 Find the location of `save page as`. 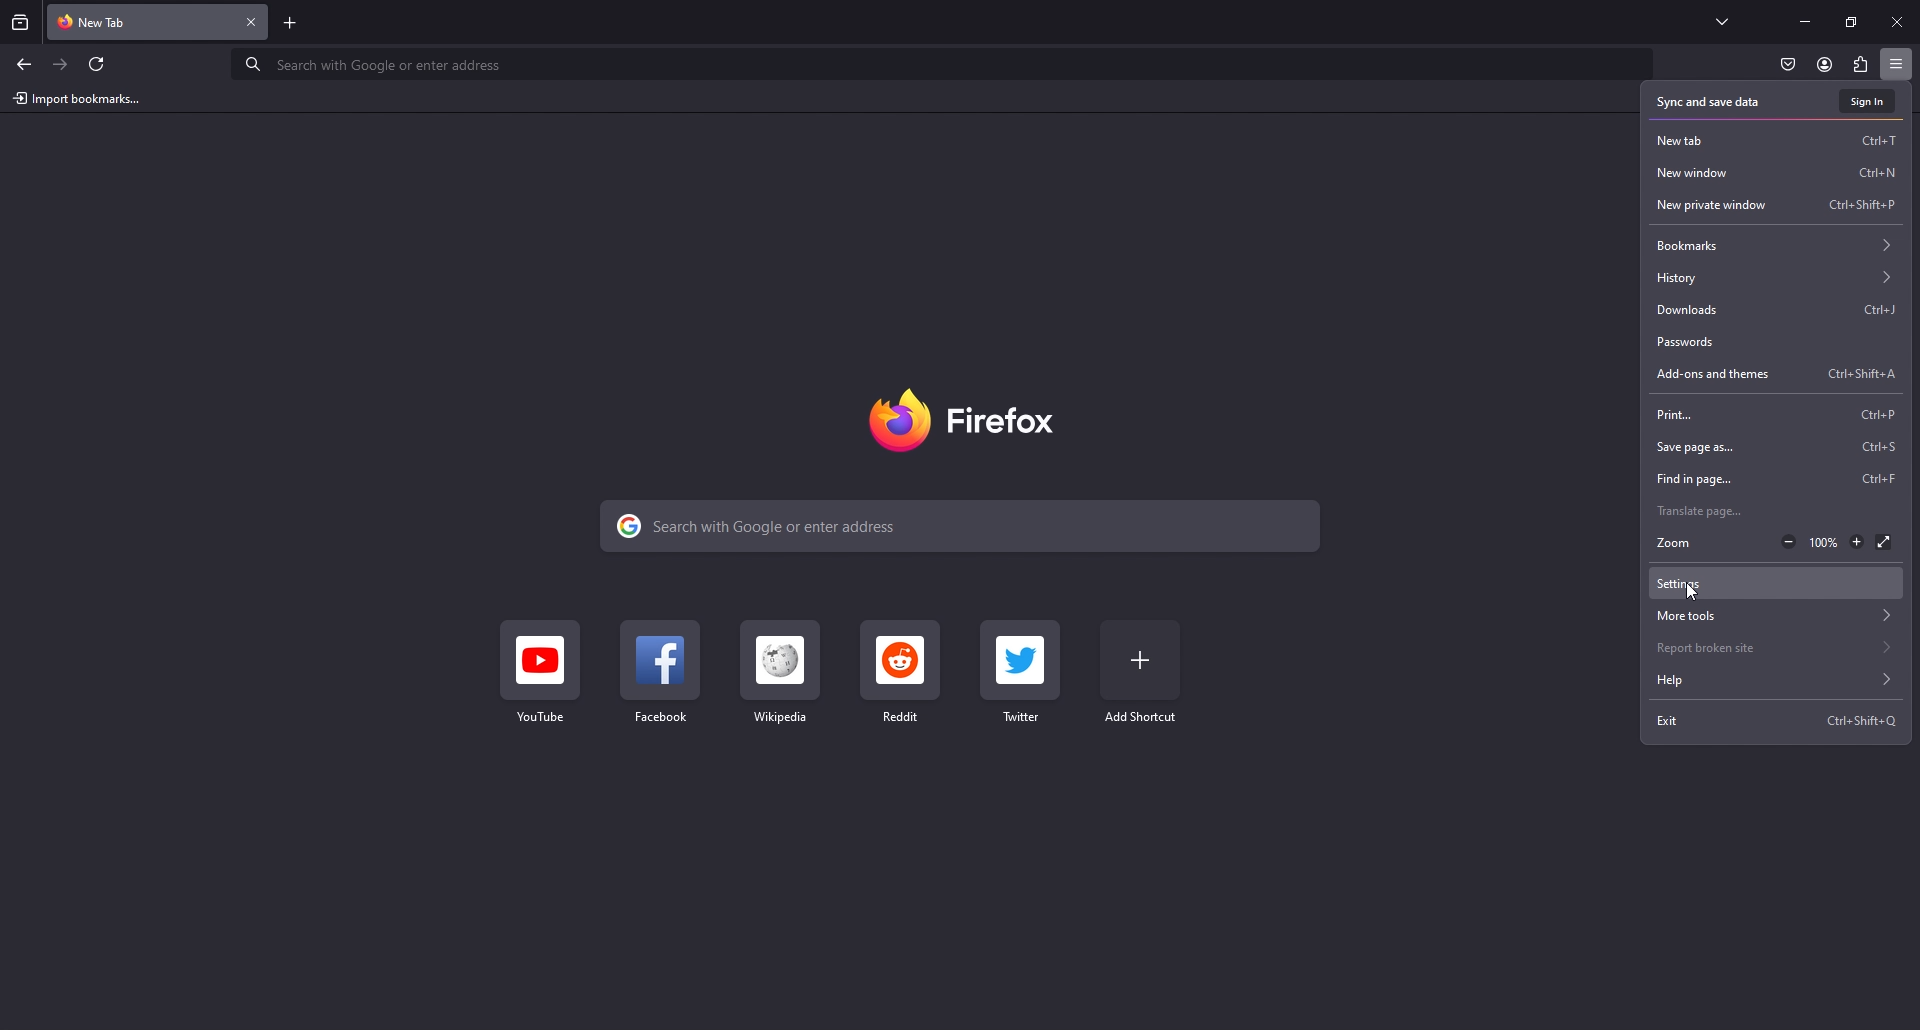

save page as is located at coordinates (1775, 447).